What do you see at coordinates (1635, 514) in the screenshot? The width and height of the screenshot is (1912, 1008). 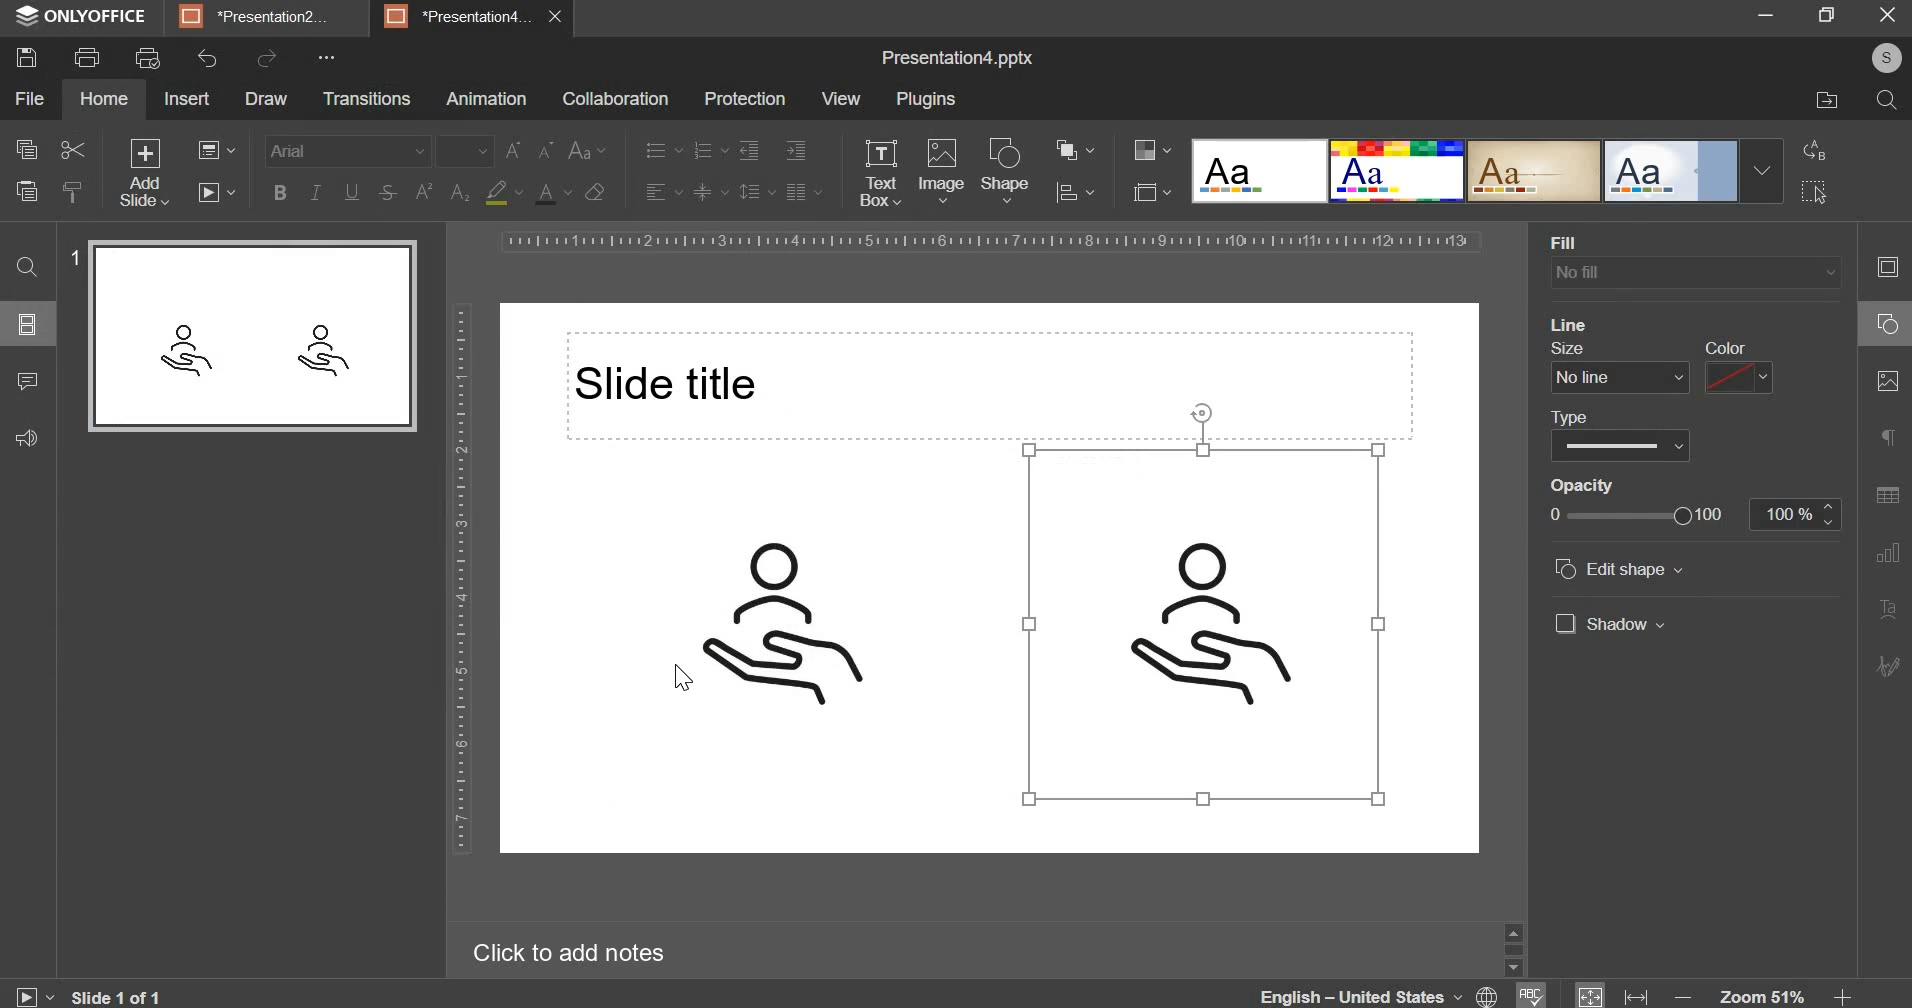 I see `opacity slider` at bounding box center [1635, 514].